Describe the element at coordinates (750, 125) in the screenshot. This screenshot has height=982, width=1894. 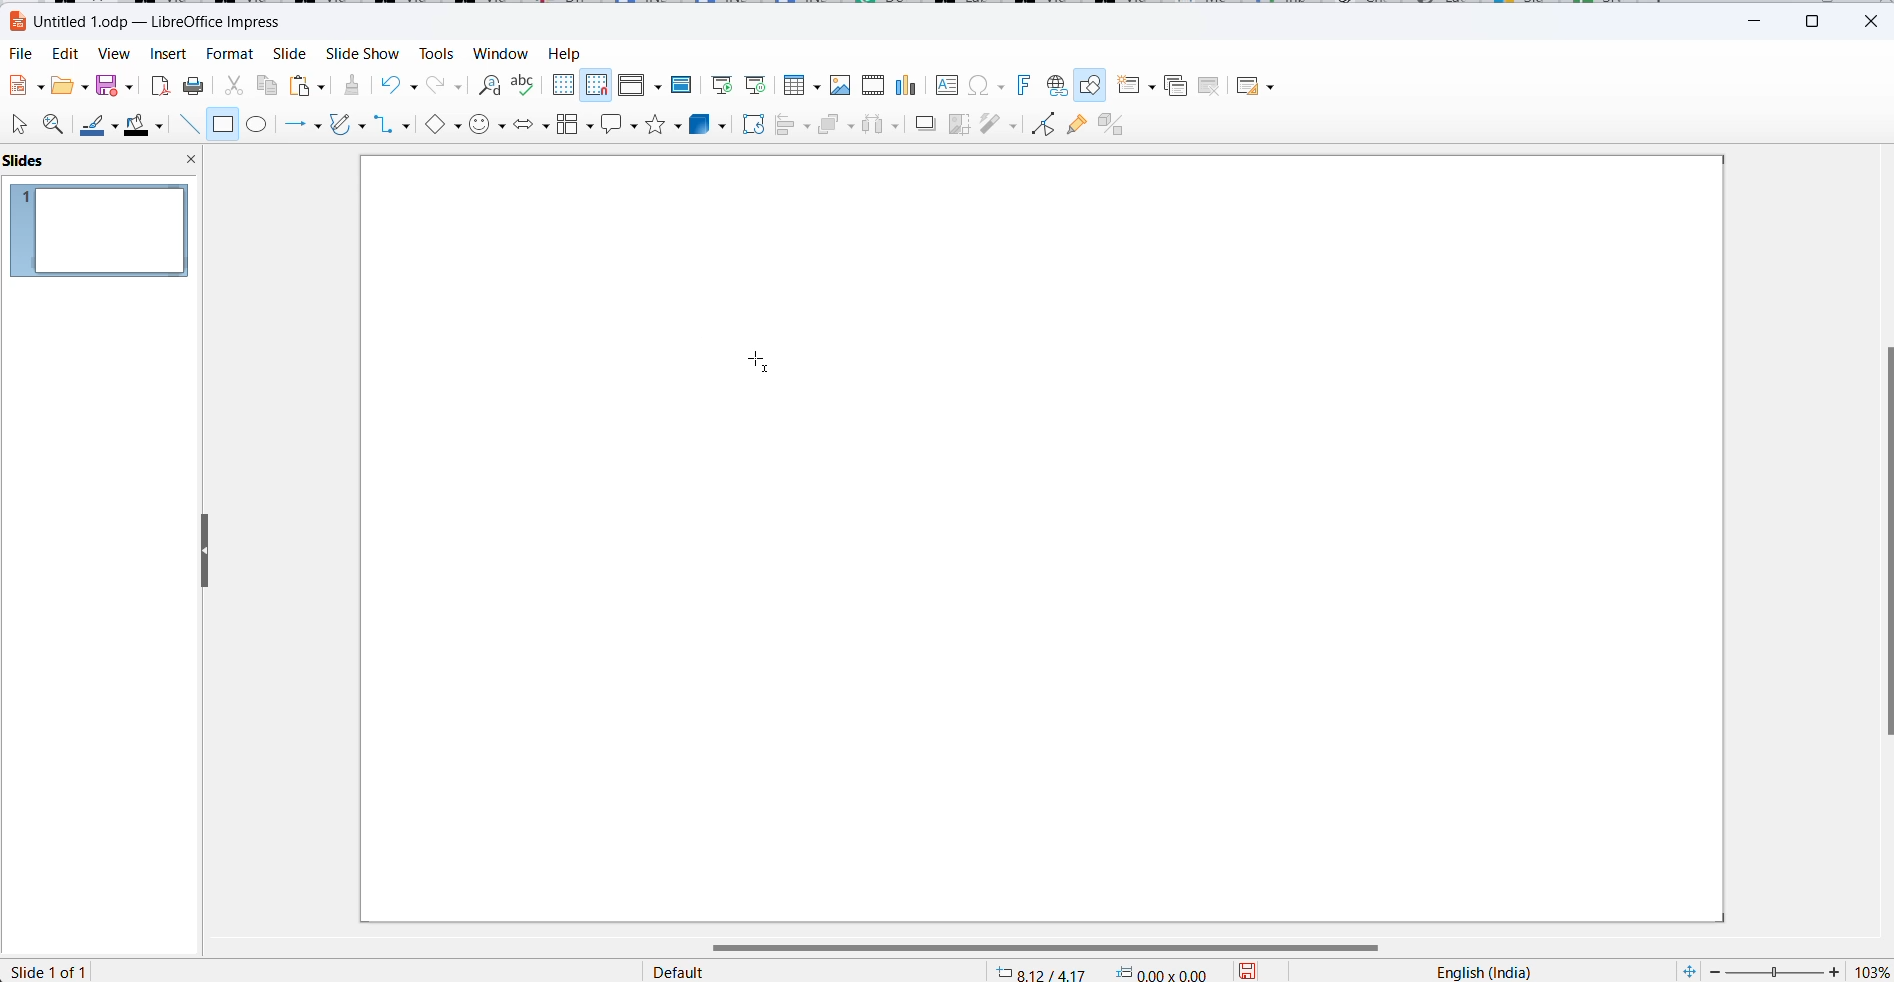
I see `rotate` at that location.